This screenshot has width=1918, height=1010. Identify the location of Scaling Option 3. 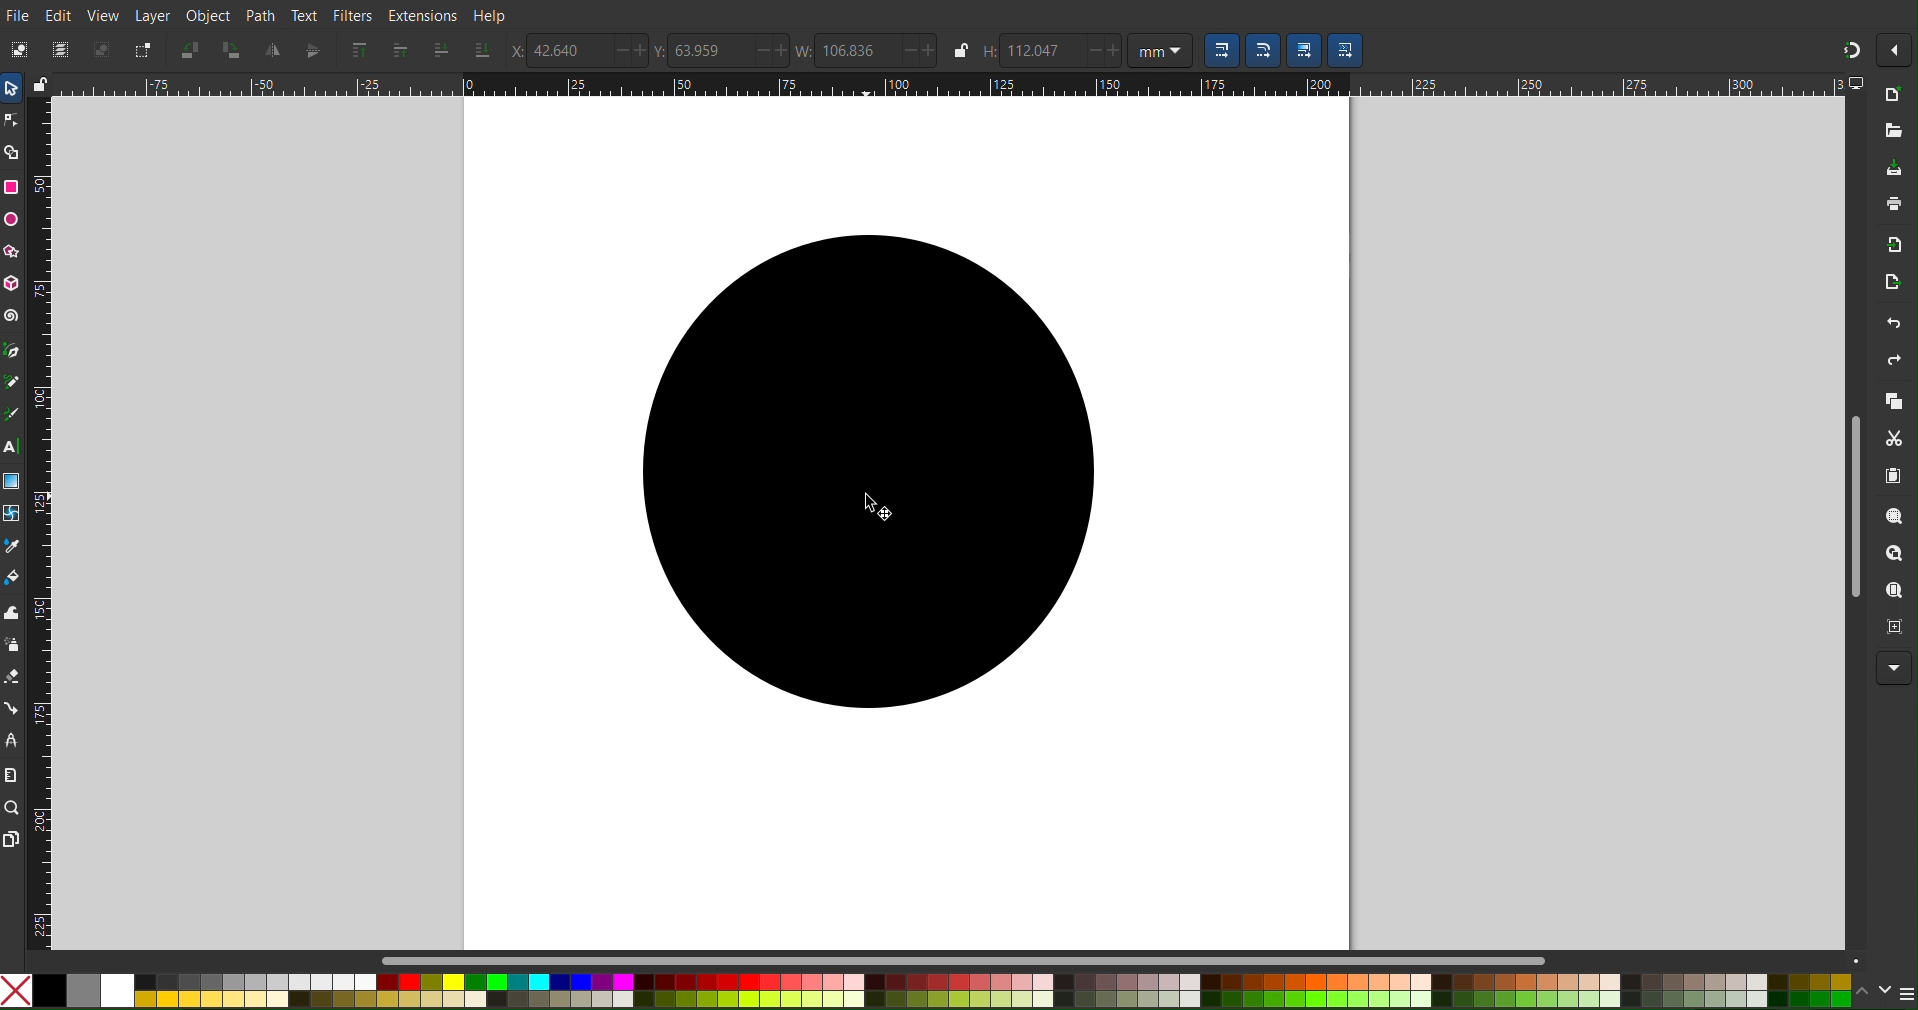
(1303, 51).